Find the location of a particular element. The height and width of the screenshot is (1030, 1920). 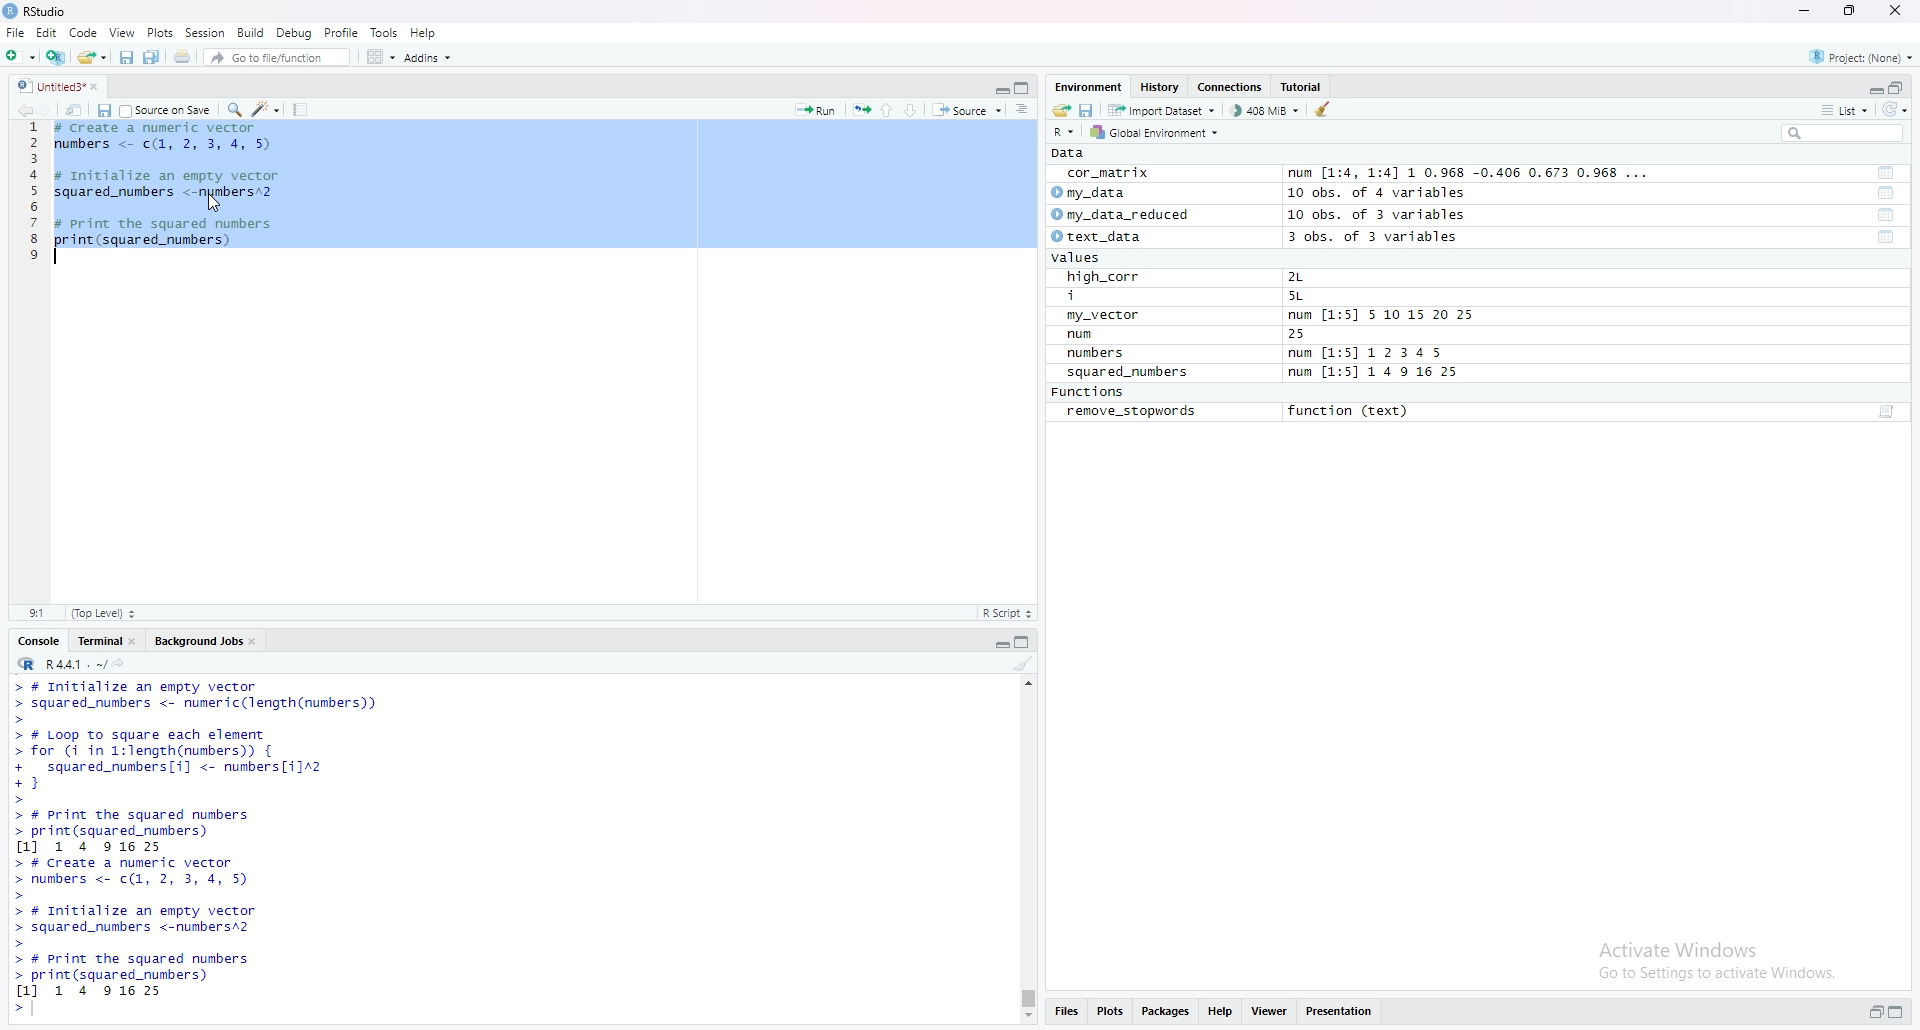

close is located at coordinates (257, 639).